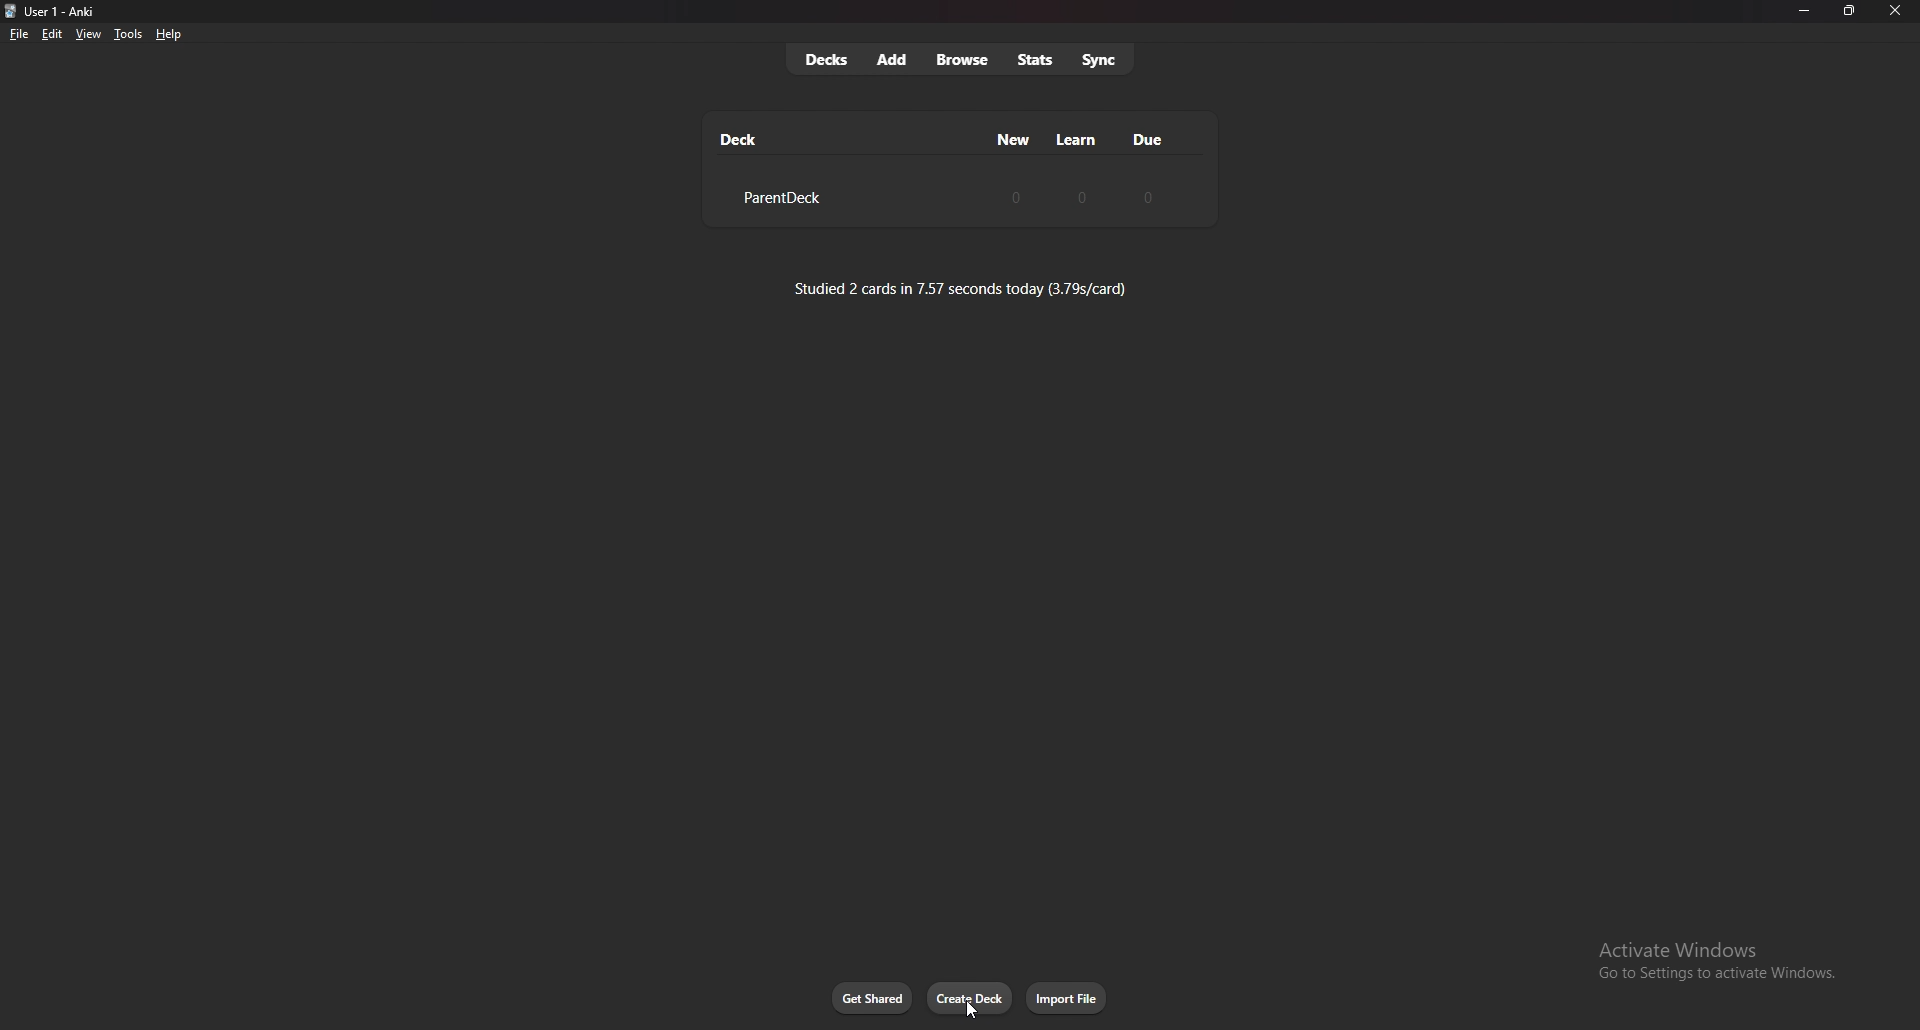 The height and width of the screenshot is (1030, 1920). Describe the element at coordinates (1101, 58) in the screenshot. I see `sync` at that location.